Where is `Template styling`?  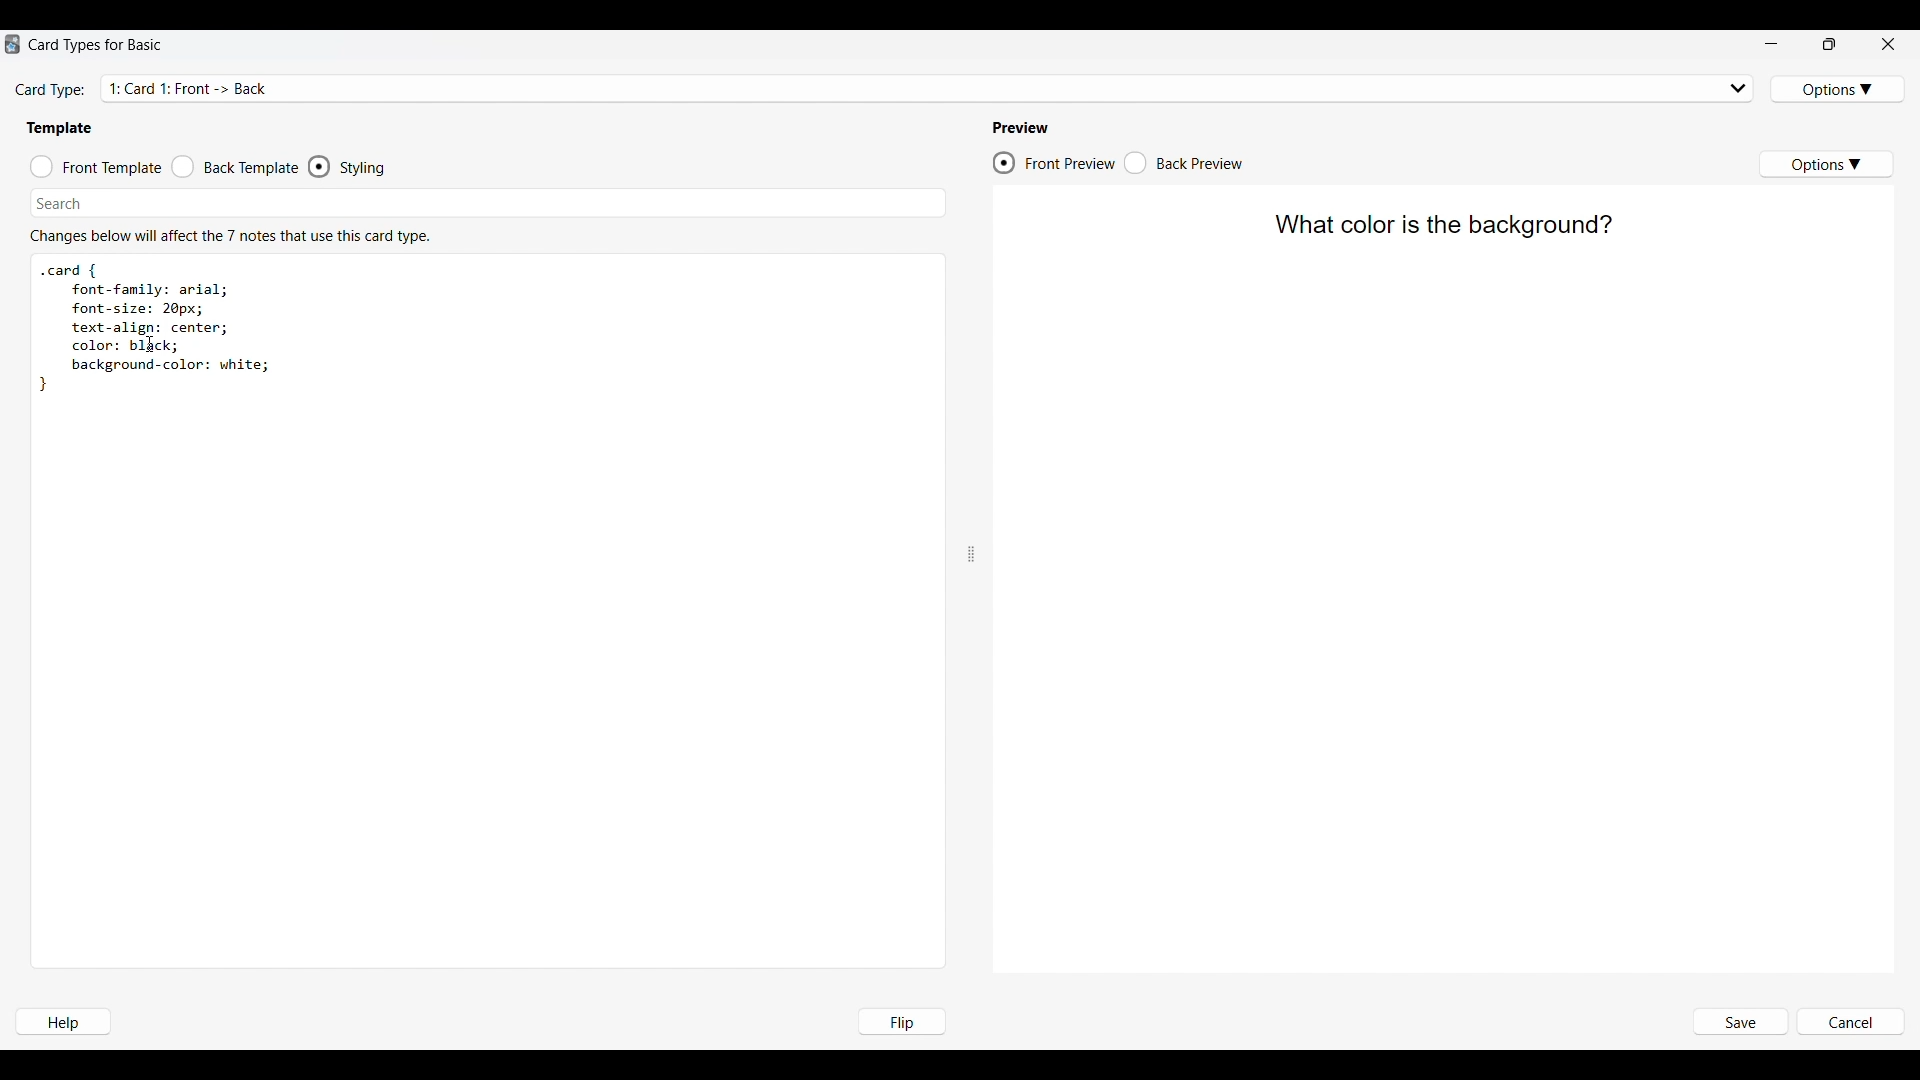 Template styling is located at coordinates (366, 168).